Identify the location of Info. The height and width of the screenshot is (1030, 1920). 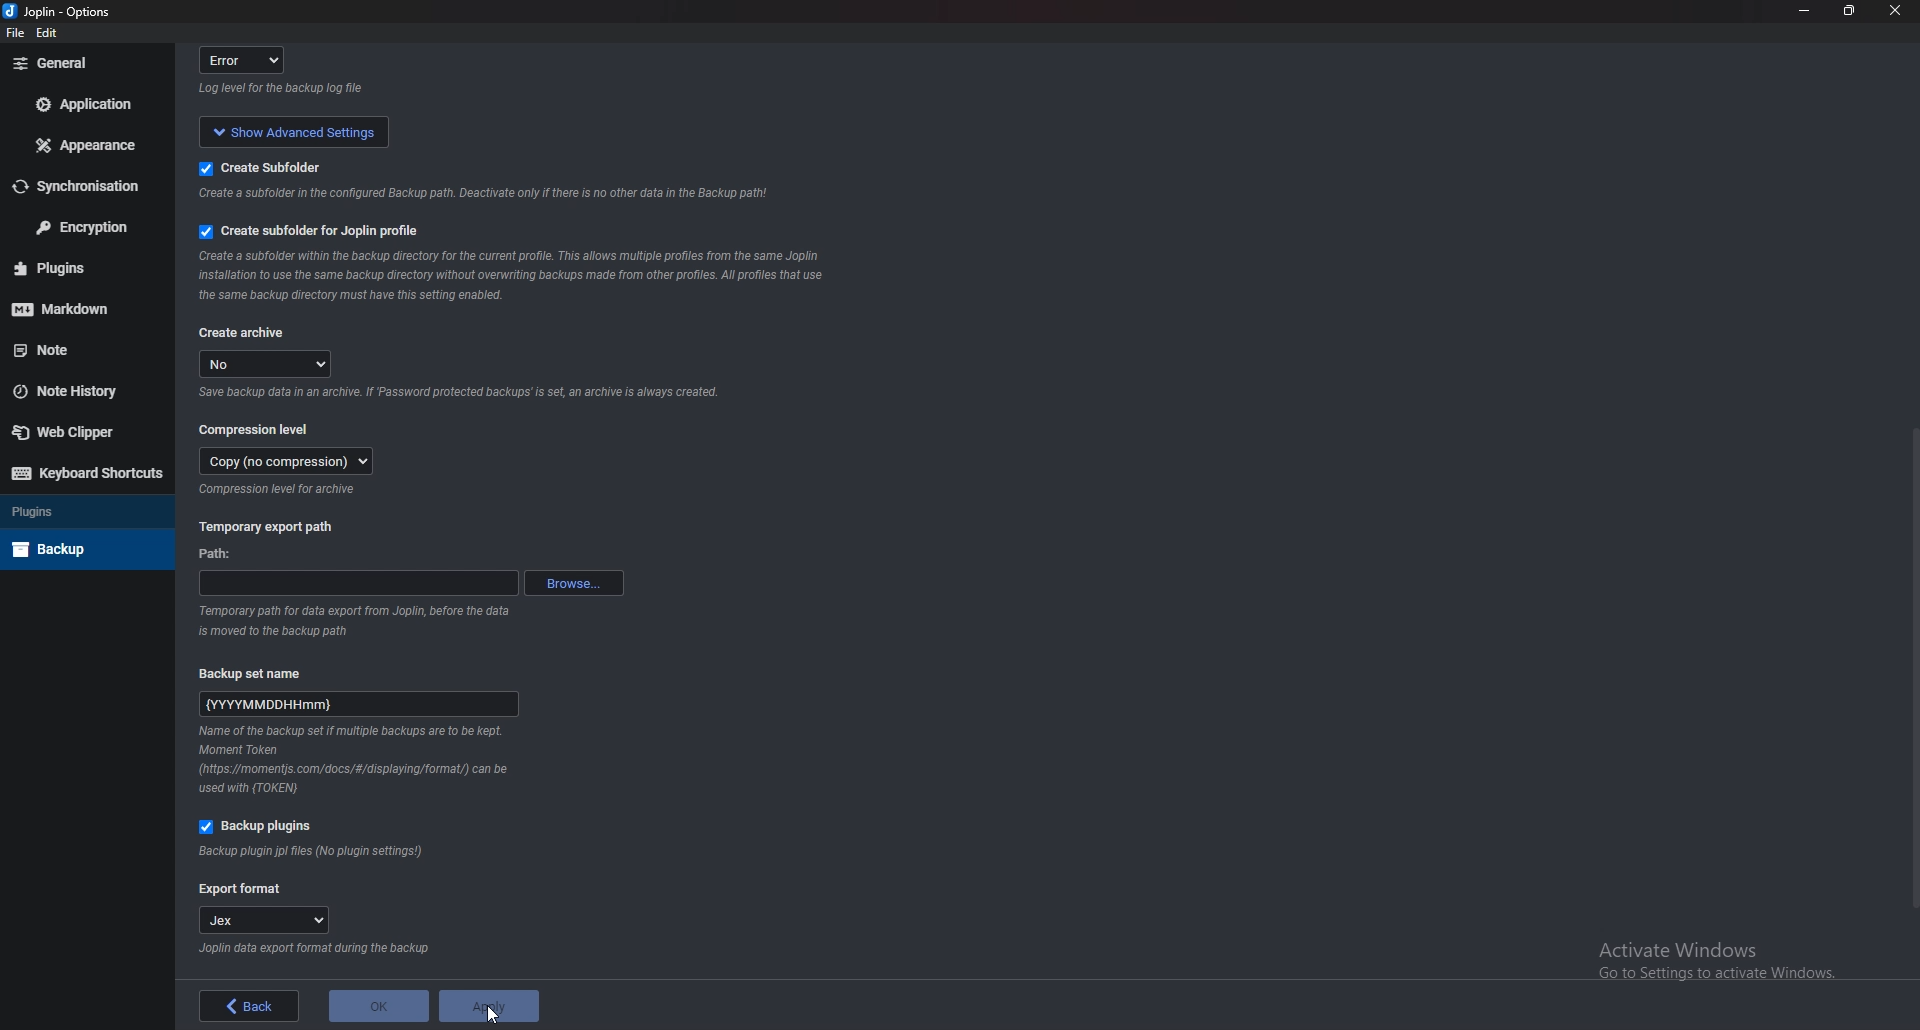
(510, 277).